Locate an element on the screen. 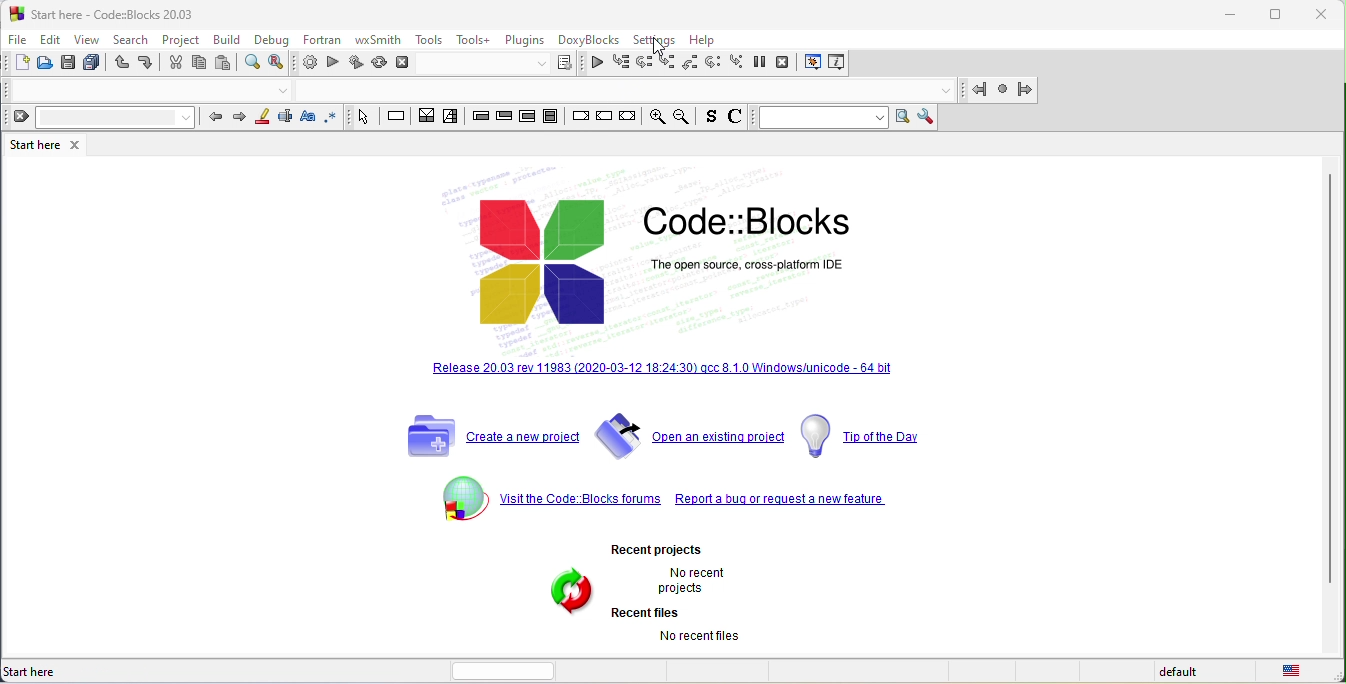 The width and height of the screenshot is (1346, 684). debug is located at coordinates (273, 41).